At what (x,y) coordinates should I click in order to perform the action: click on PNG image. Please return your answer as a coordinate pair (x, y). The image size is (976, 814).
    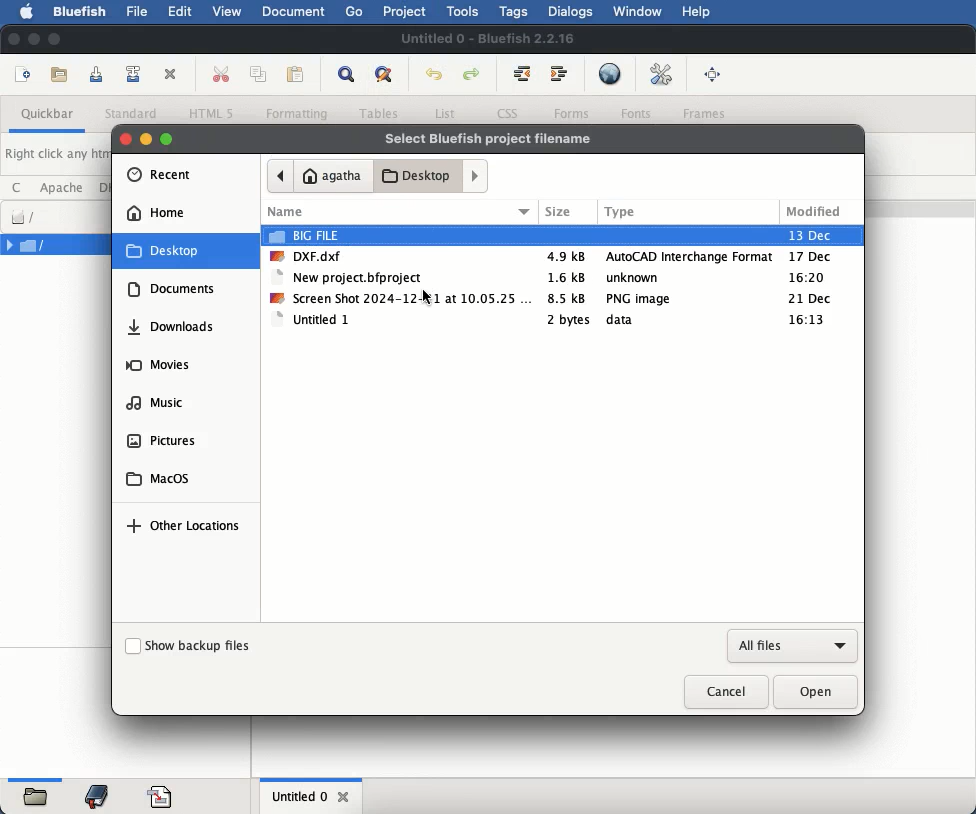
    Looking at the image, I should click on (637, 298).